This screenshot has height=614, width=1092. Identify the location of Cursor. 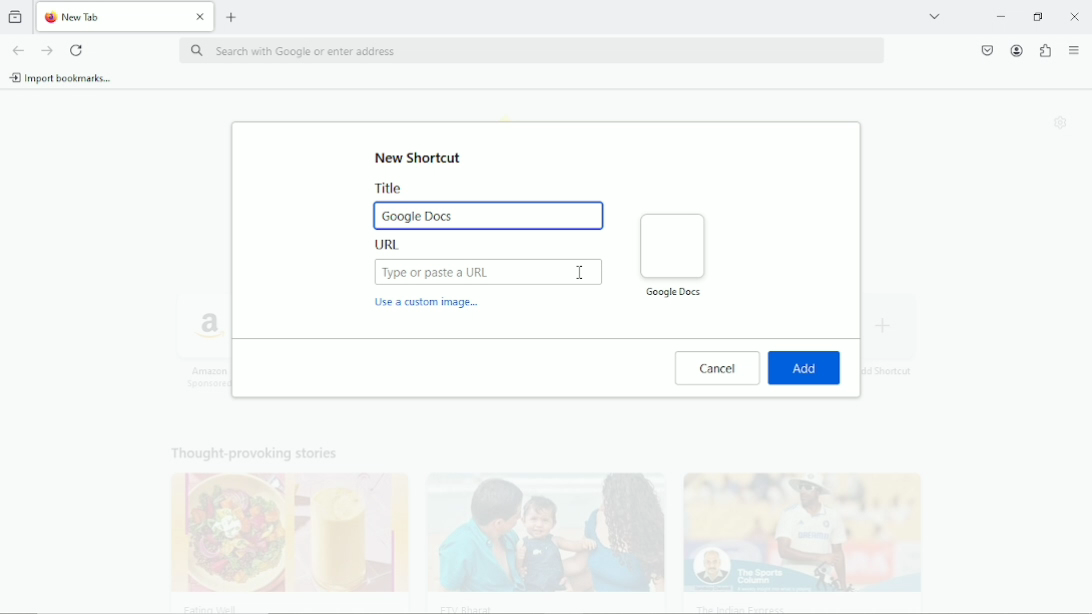
(581, 273).